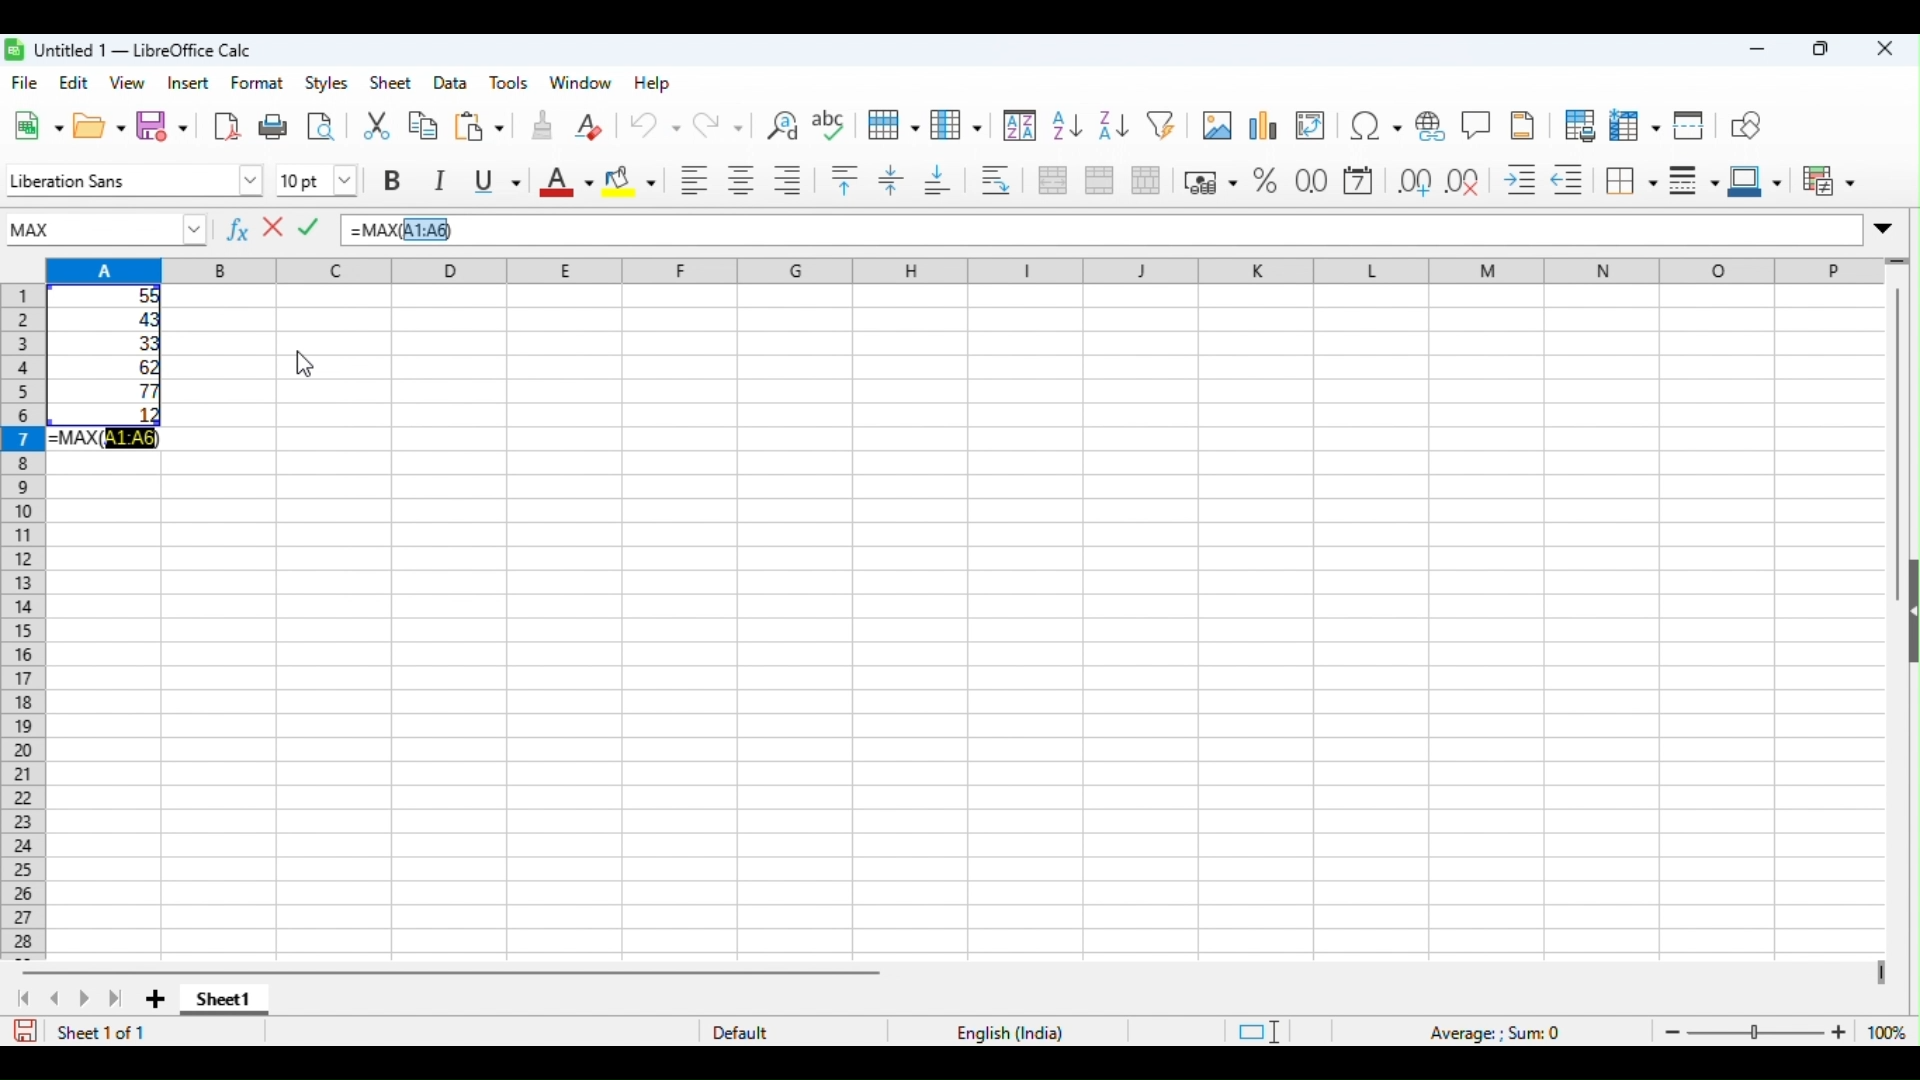  I want to click on previous sheet, so click(58, 1000).